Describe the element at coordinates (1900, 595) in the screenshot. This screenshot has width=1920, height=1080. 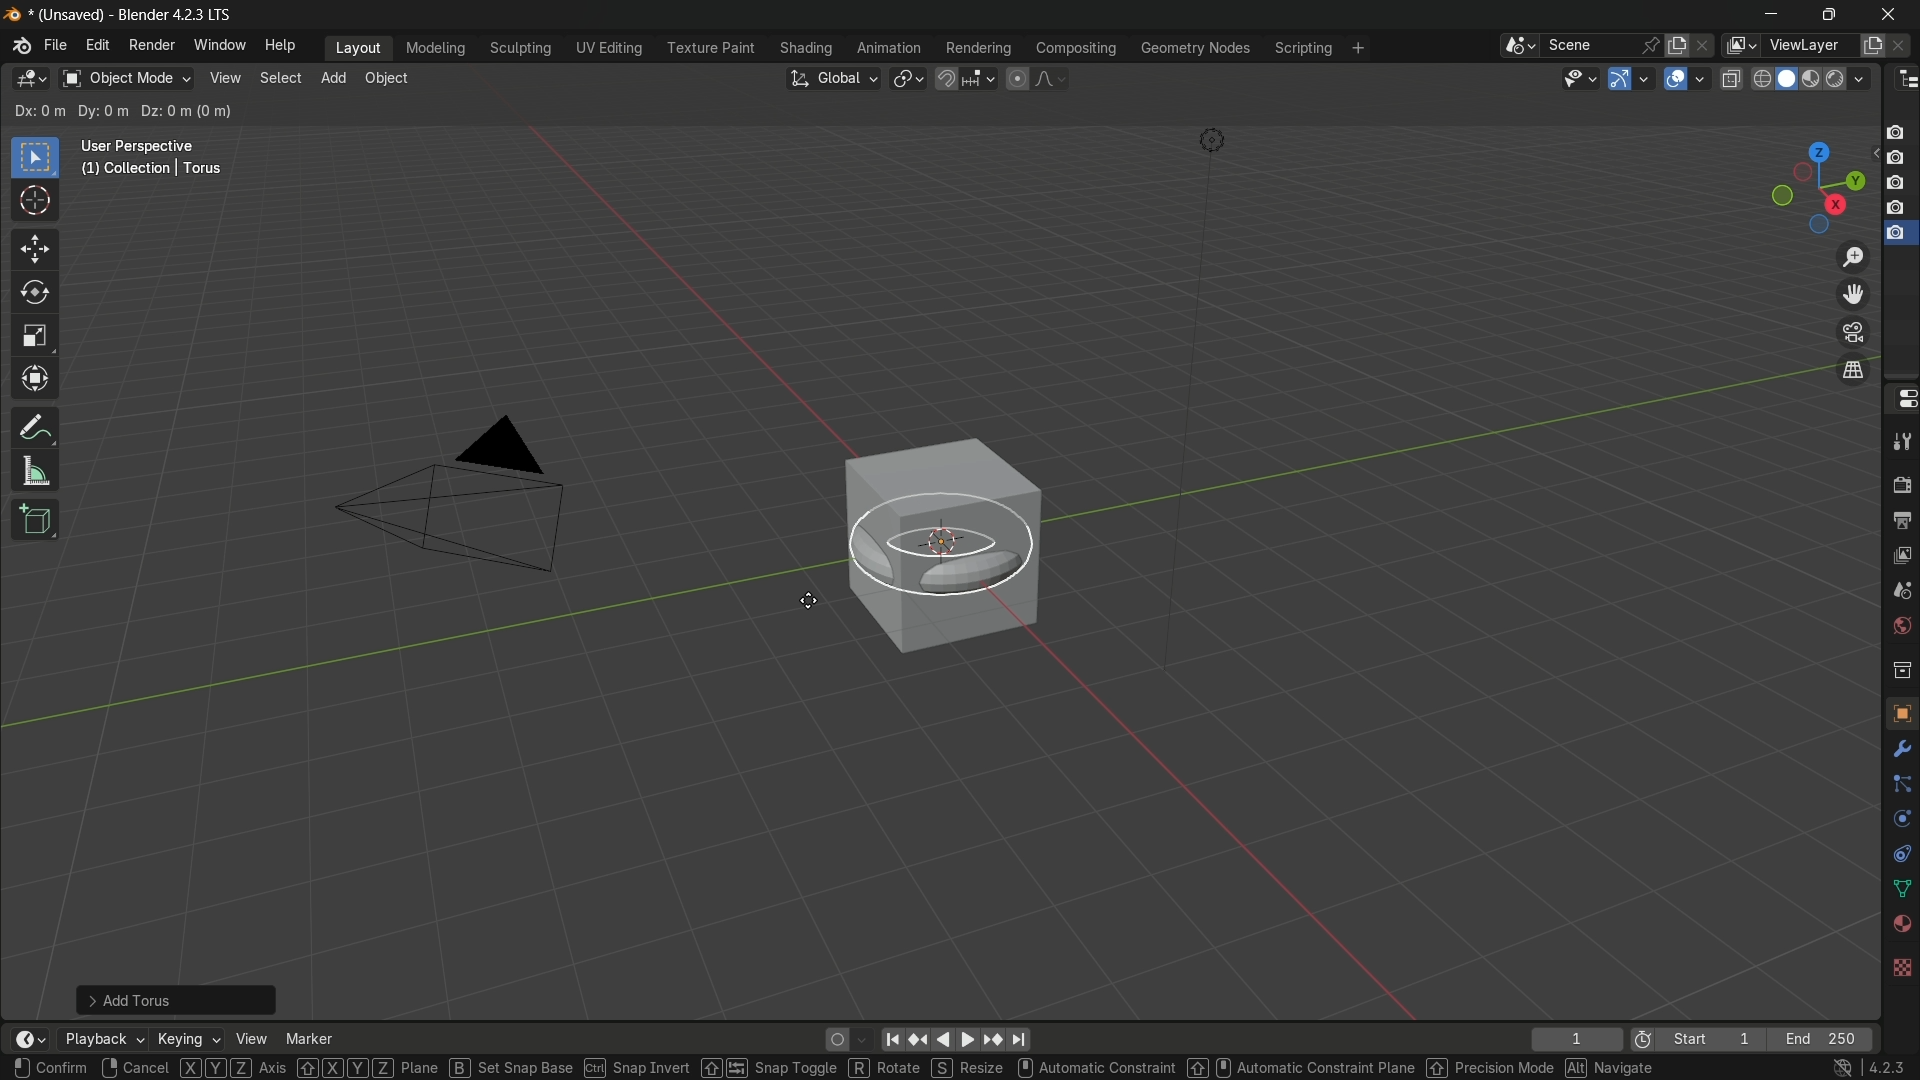
I see `scene` at that location.